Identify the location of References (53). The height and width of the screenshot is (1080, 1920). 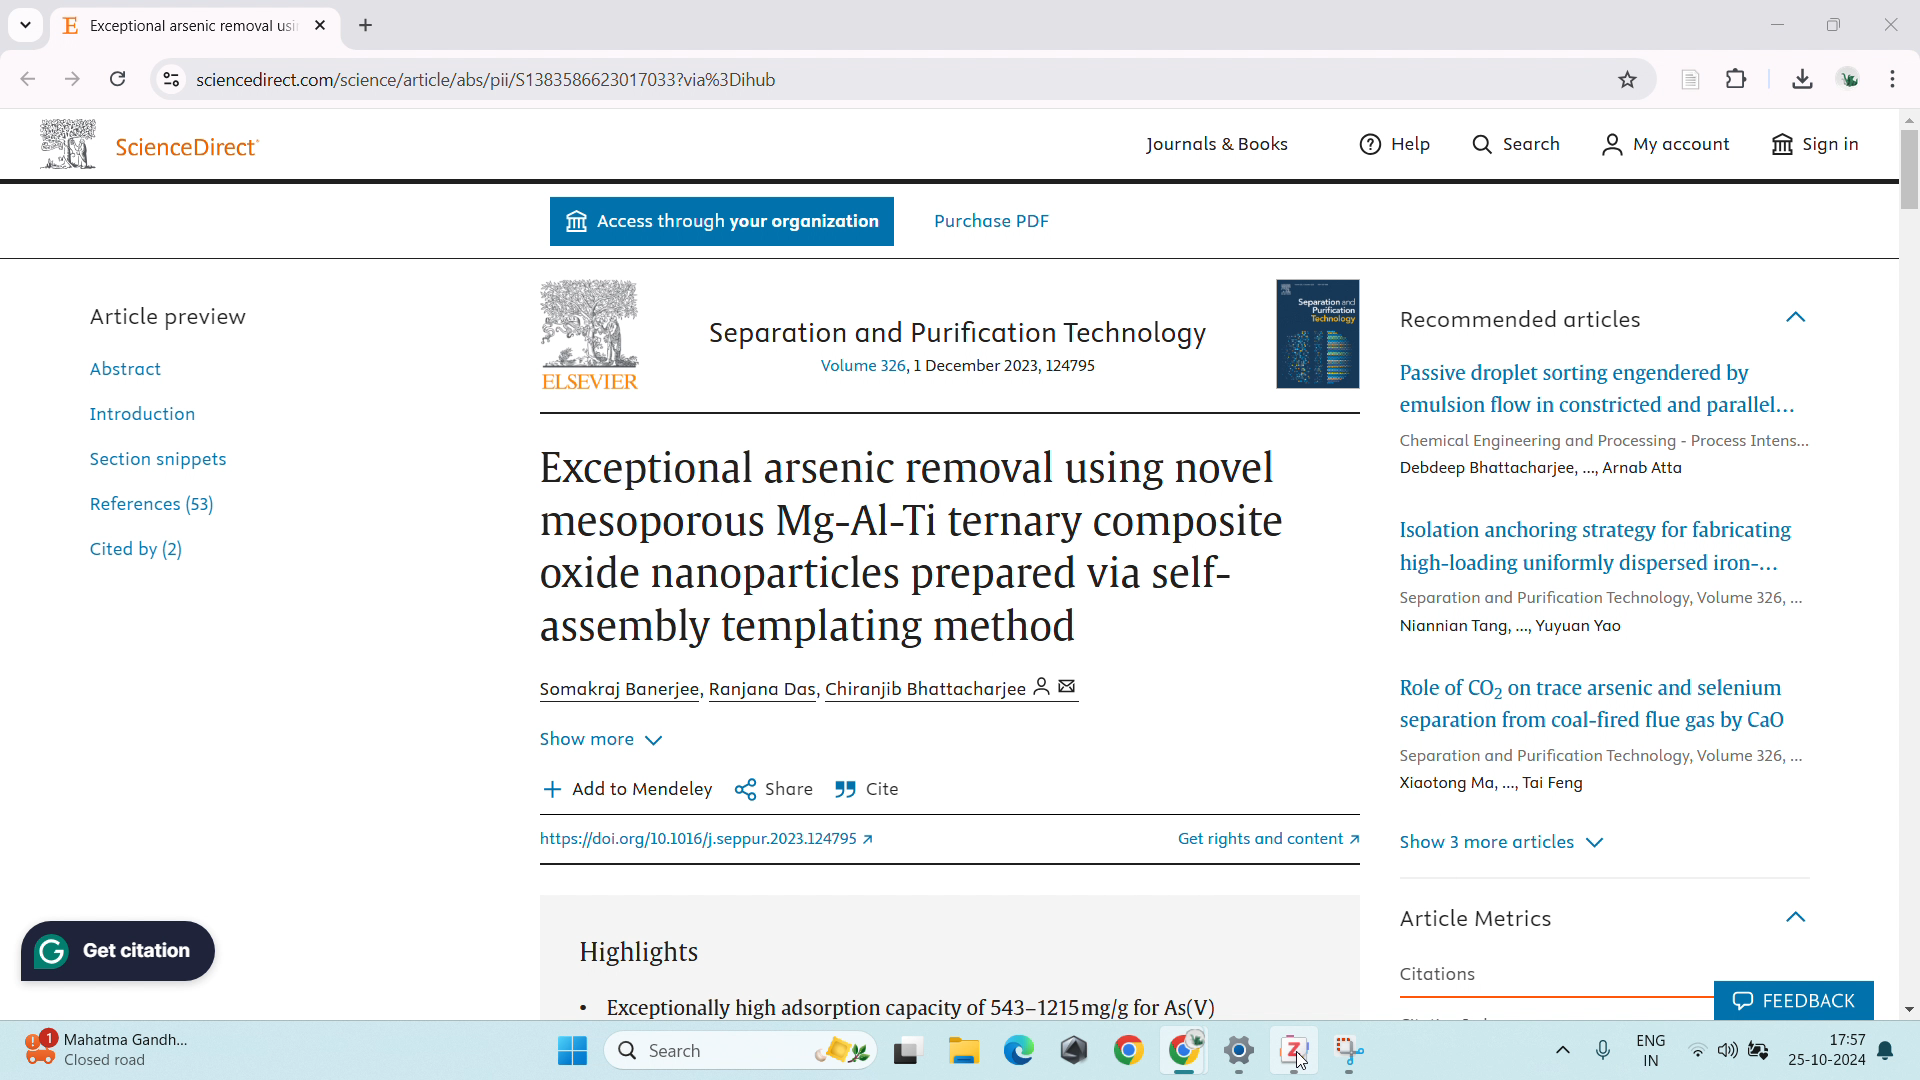
(158, 501).